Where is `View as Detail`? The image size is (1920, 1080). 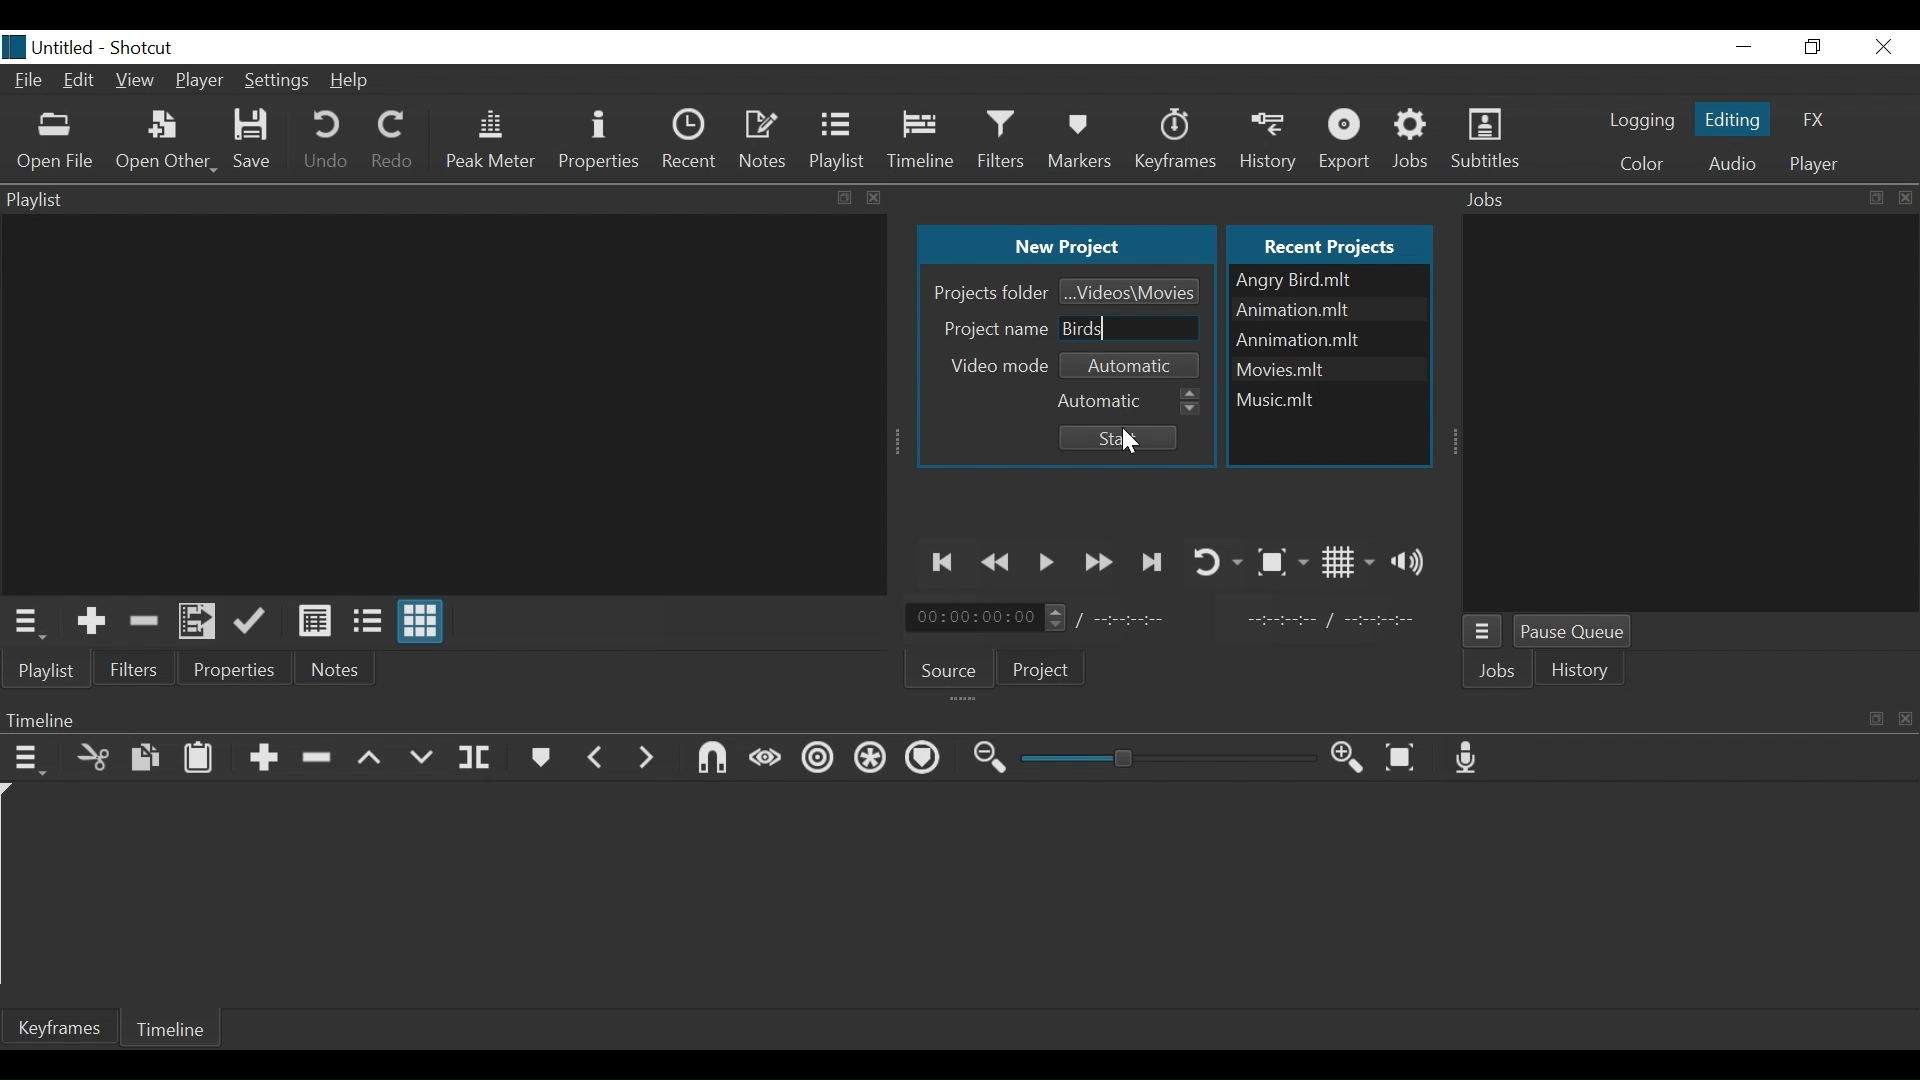 View as Detail is located at coordinates (314, 621).